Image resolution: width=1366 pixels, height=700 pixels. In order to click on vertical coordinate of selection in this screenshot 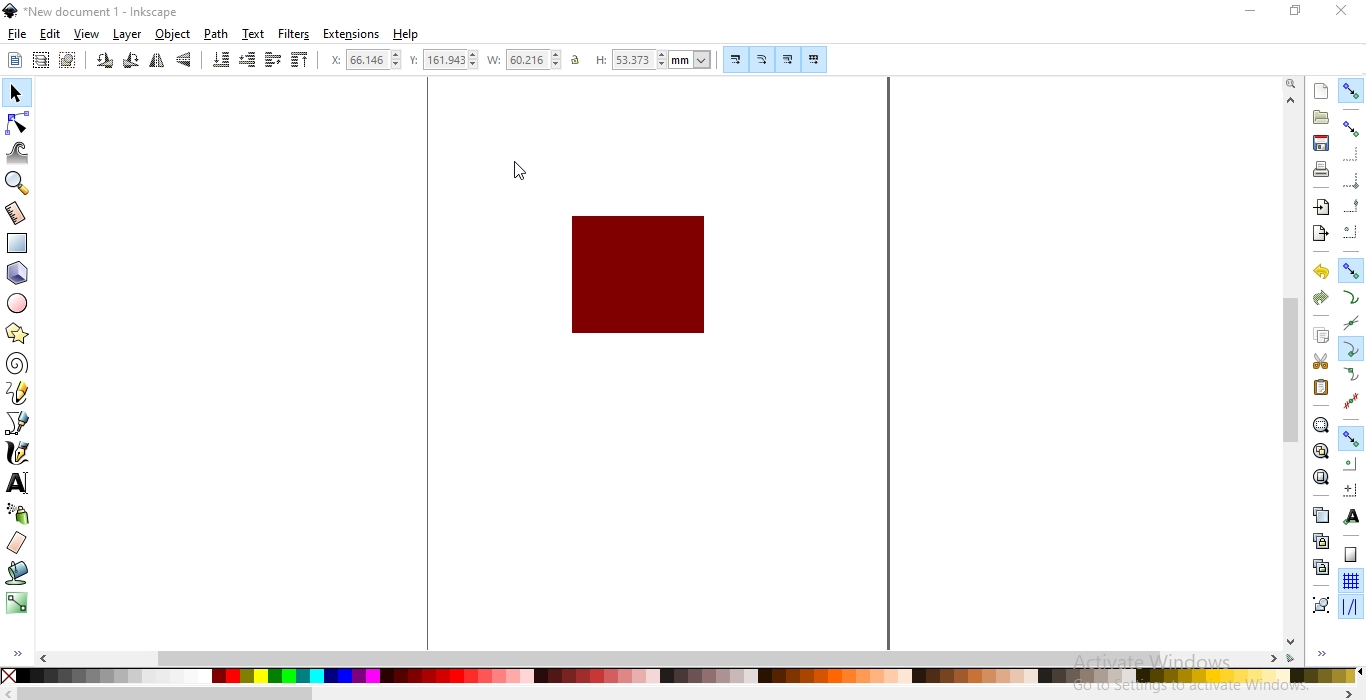, I will do `click(414, 60)`.